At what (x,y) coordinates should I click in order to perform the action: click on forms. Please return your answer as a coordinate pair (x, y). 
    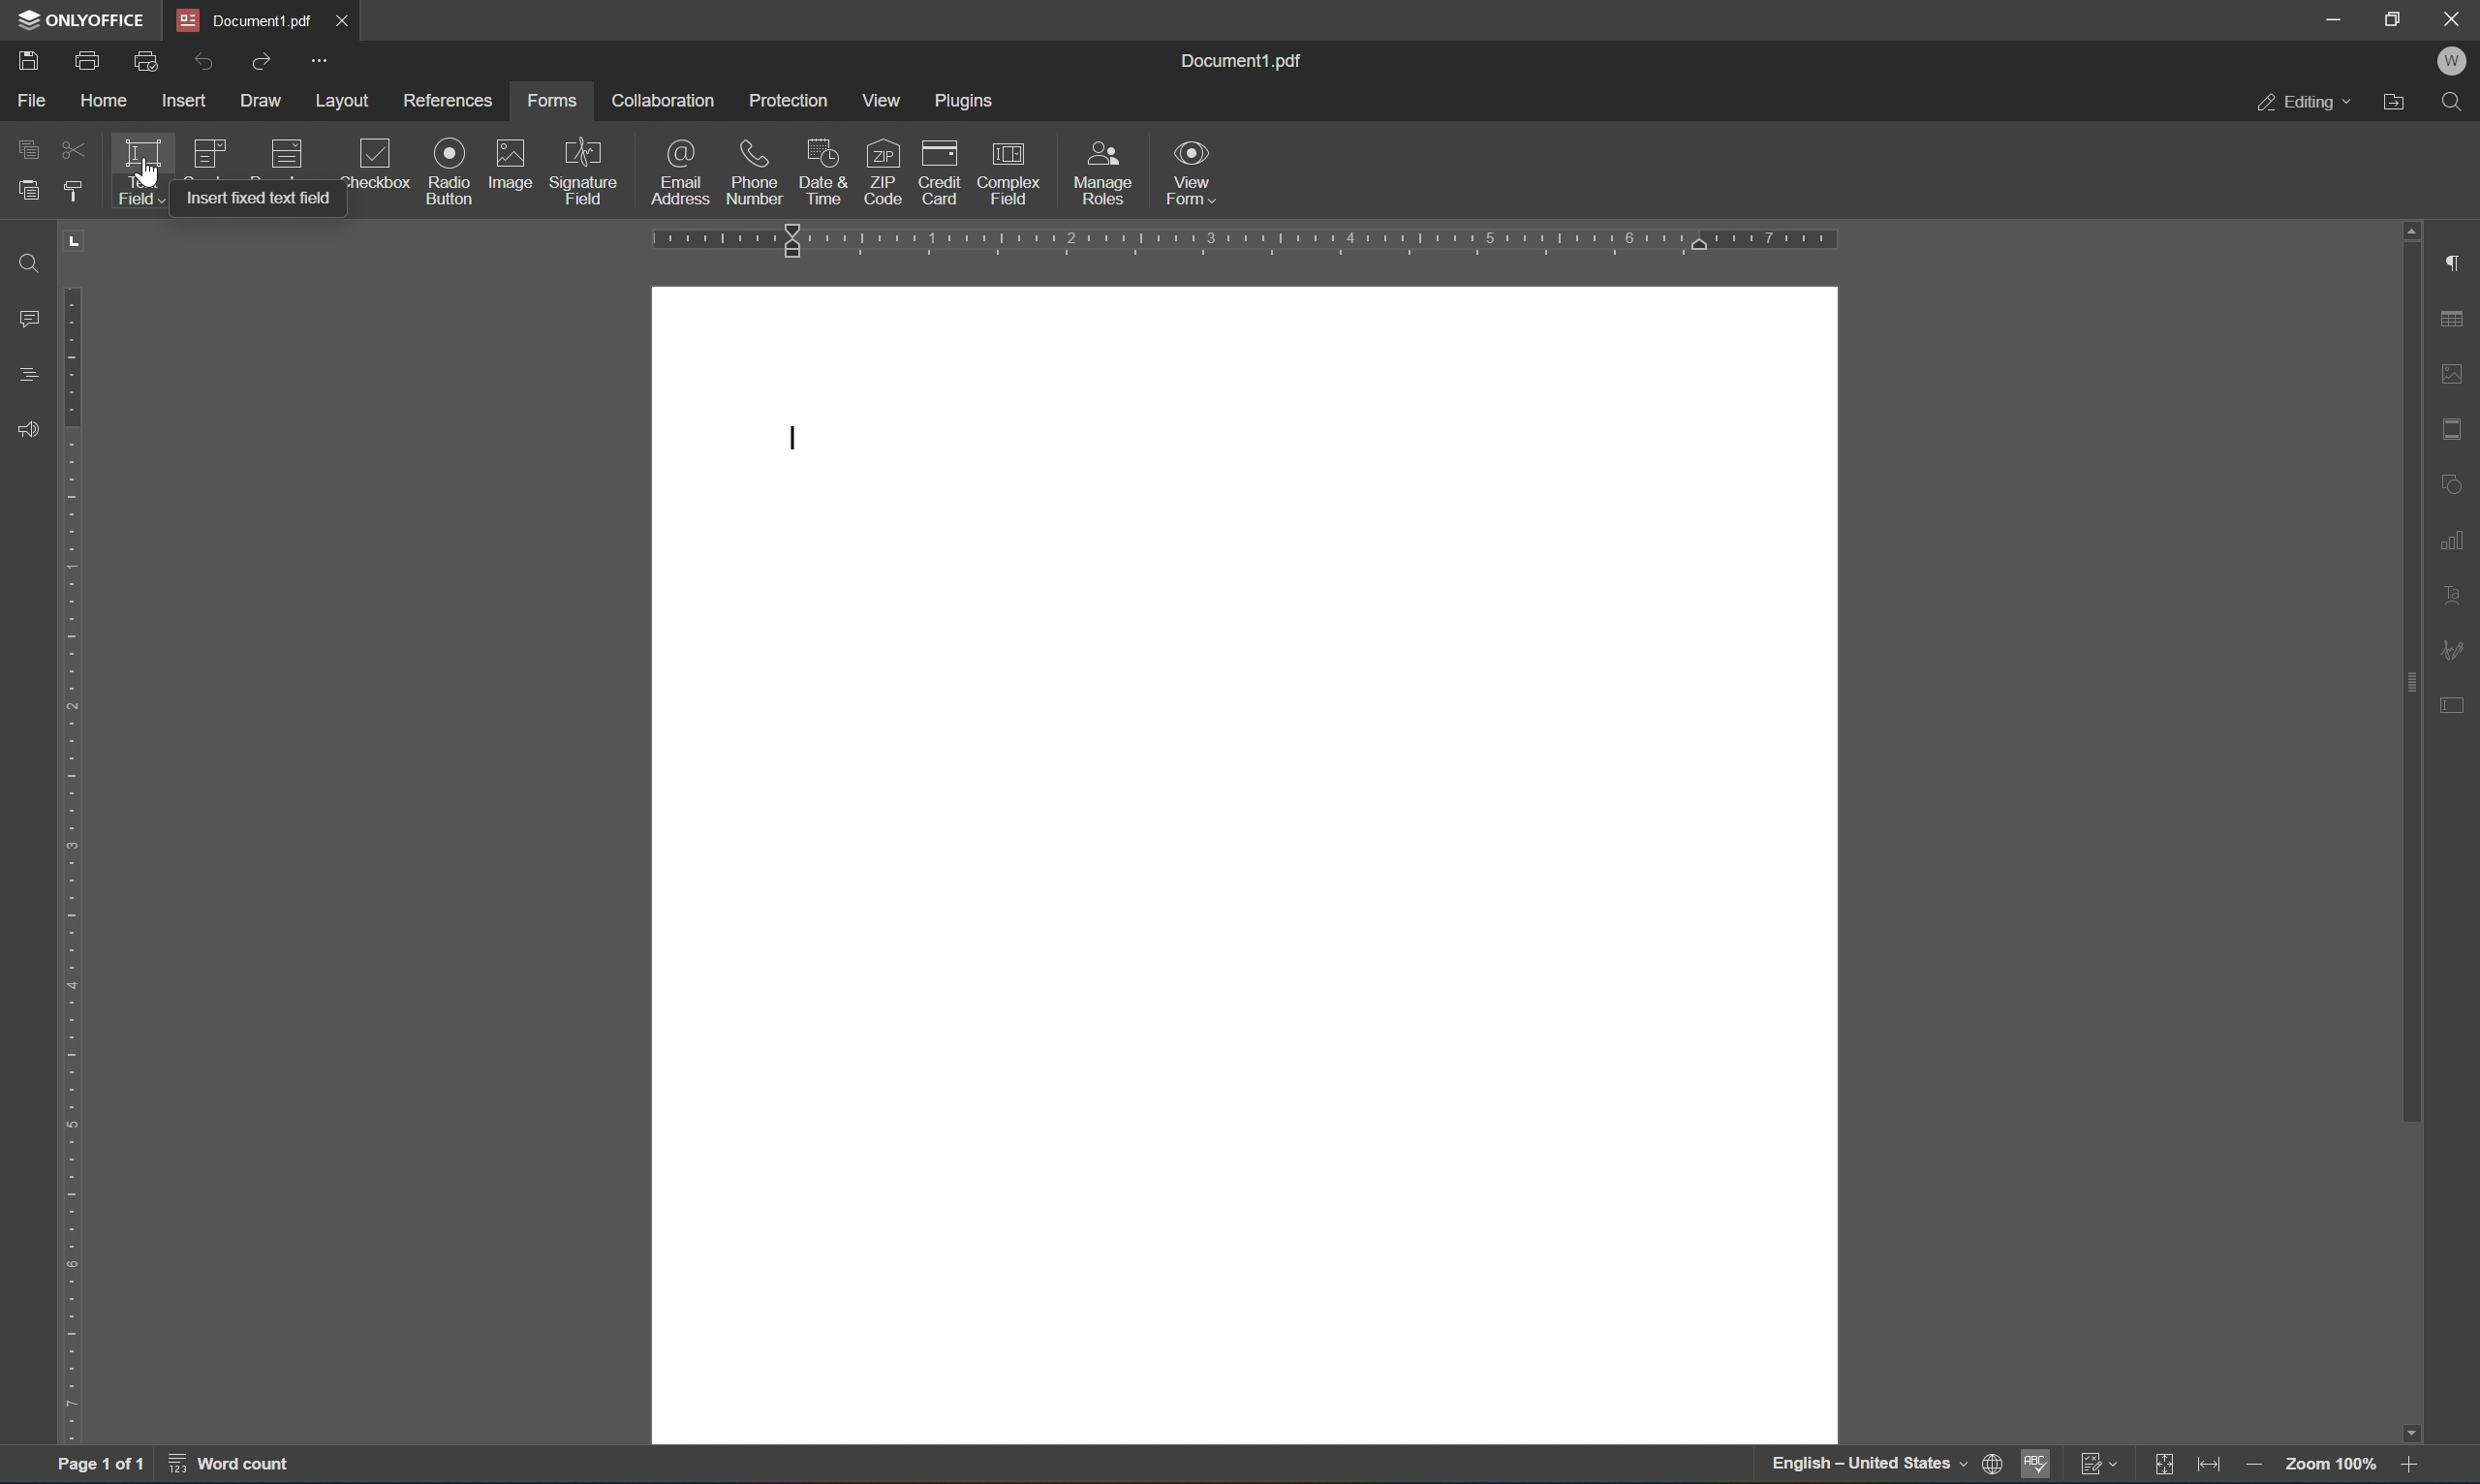
    Looking at the image, I should click on (552, 102).